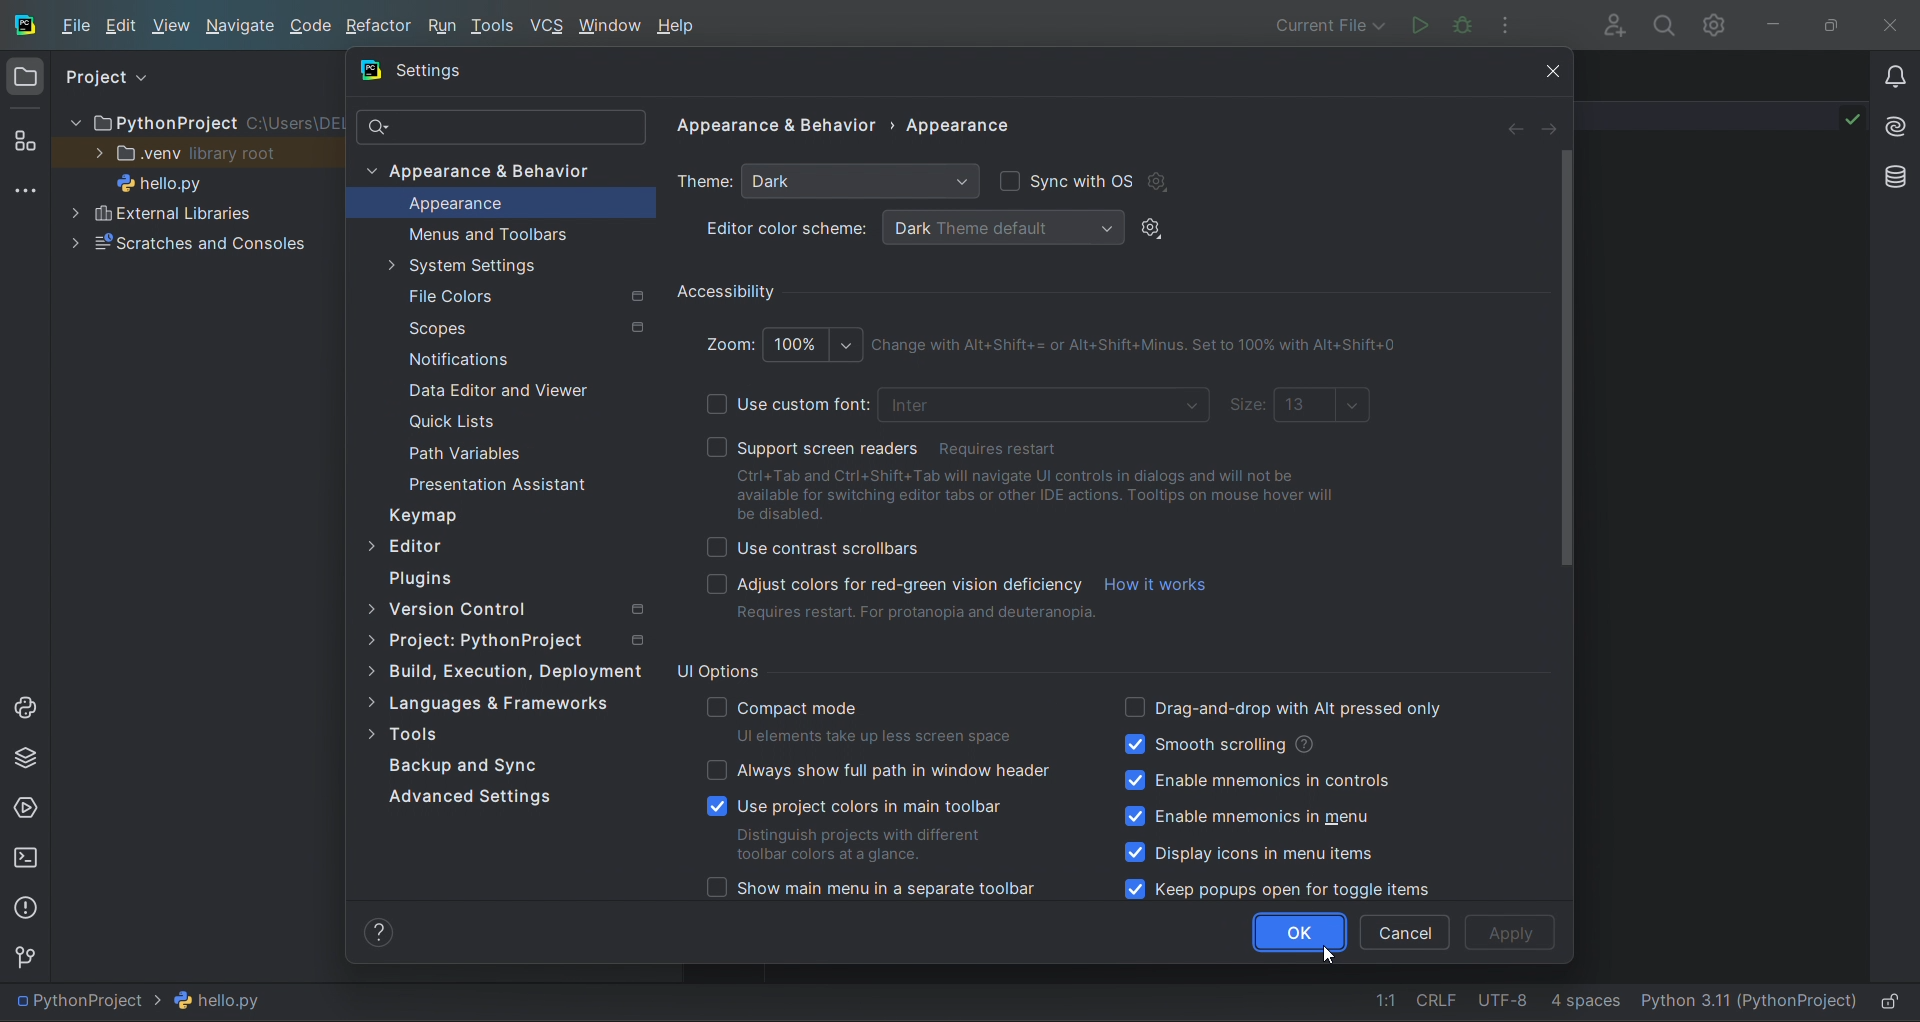  I want to click on Scratches and Consoles, so click(199, 251).